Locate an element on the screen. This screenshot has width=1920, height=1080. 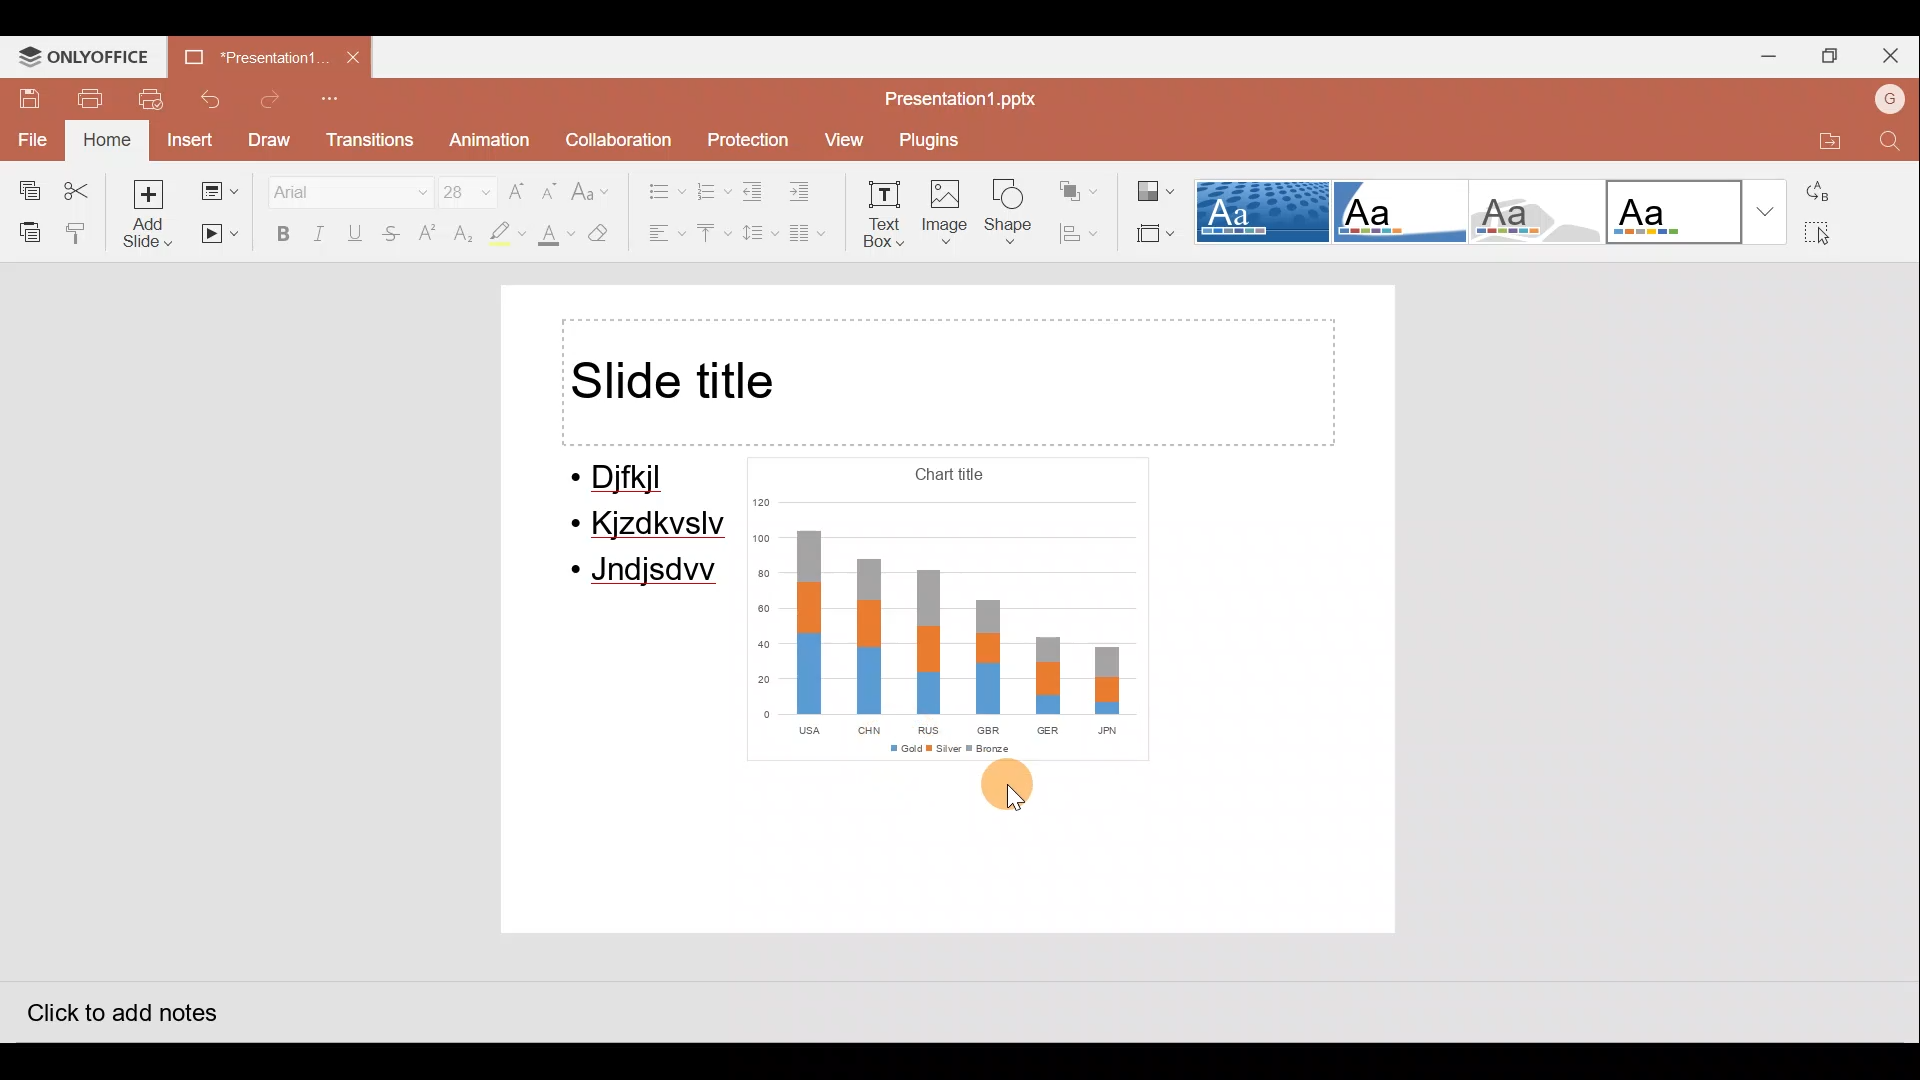
Change slide layout is located at coordinates (218, 187).